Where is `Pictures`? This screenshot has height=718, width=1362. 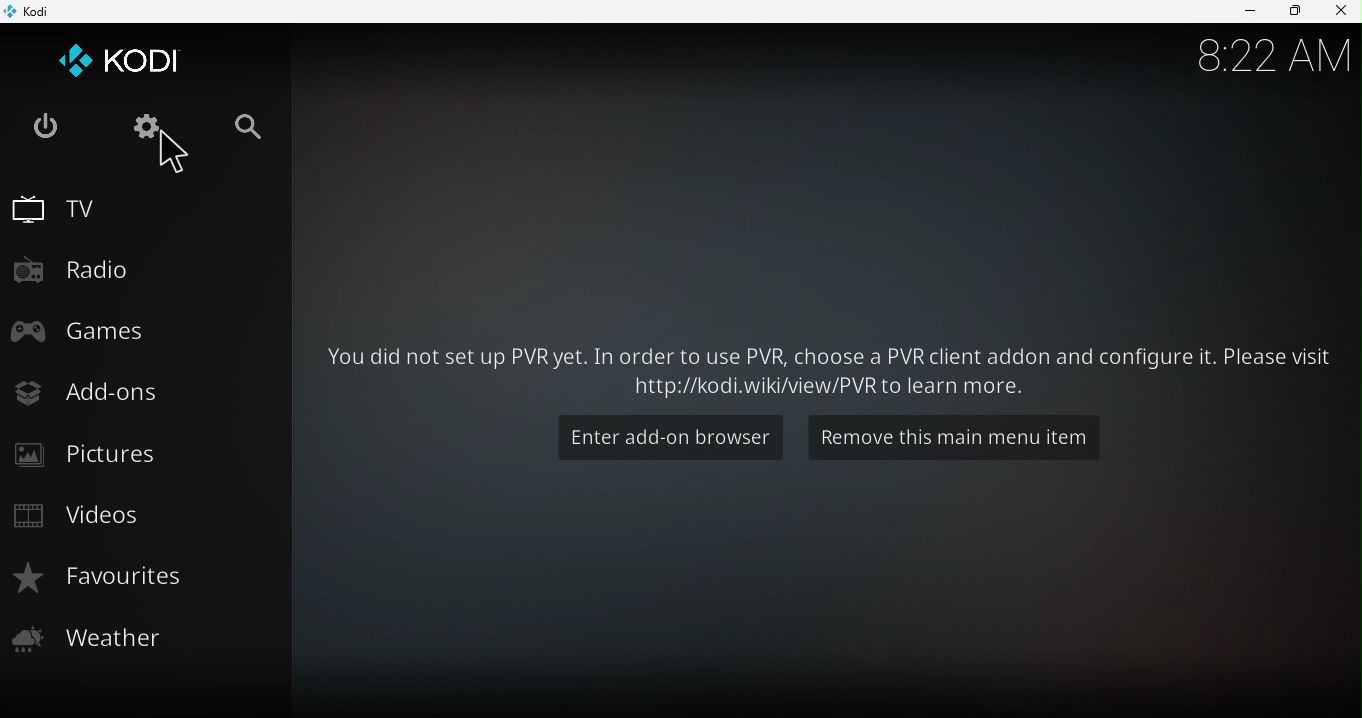
Pictures is located at coordinates (143, 455).